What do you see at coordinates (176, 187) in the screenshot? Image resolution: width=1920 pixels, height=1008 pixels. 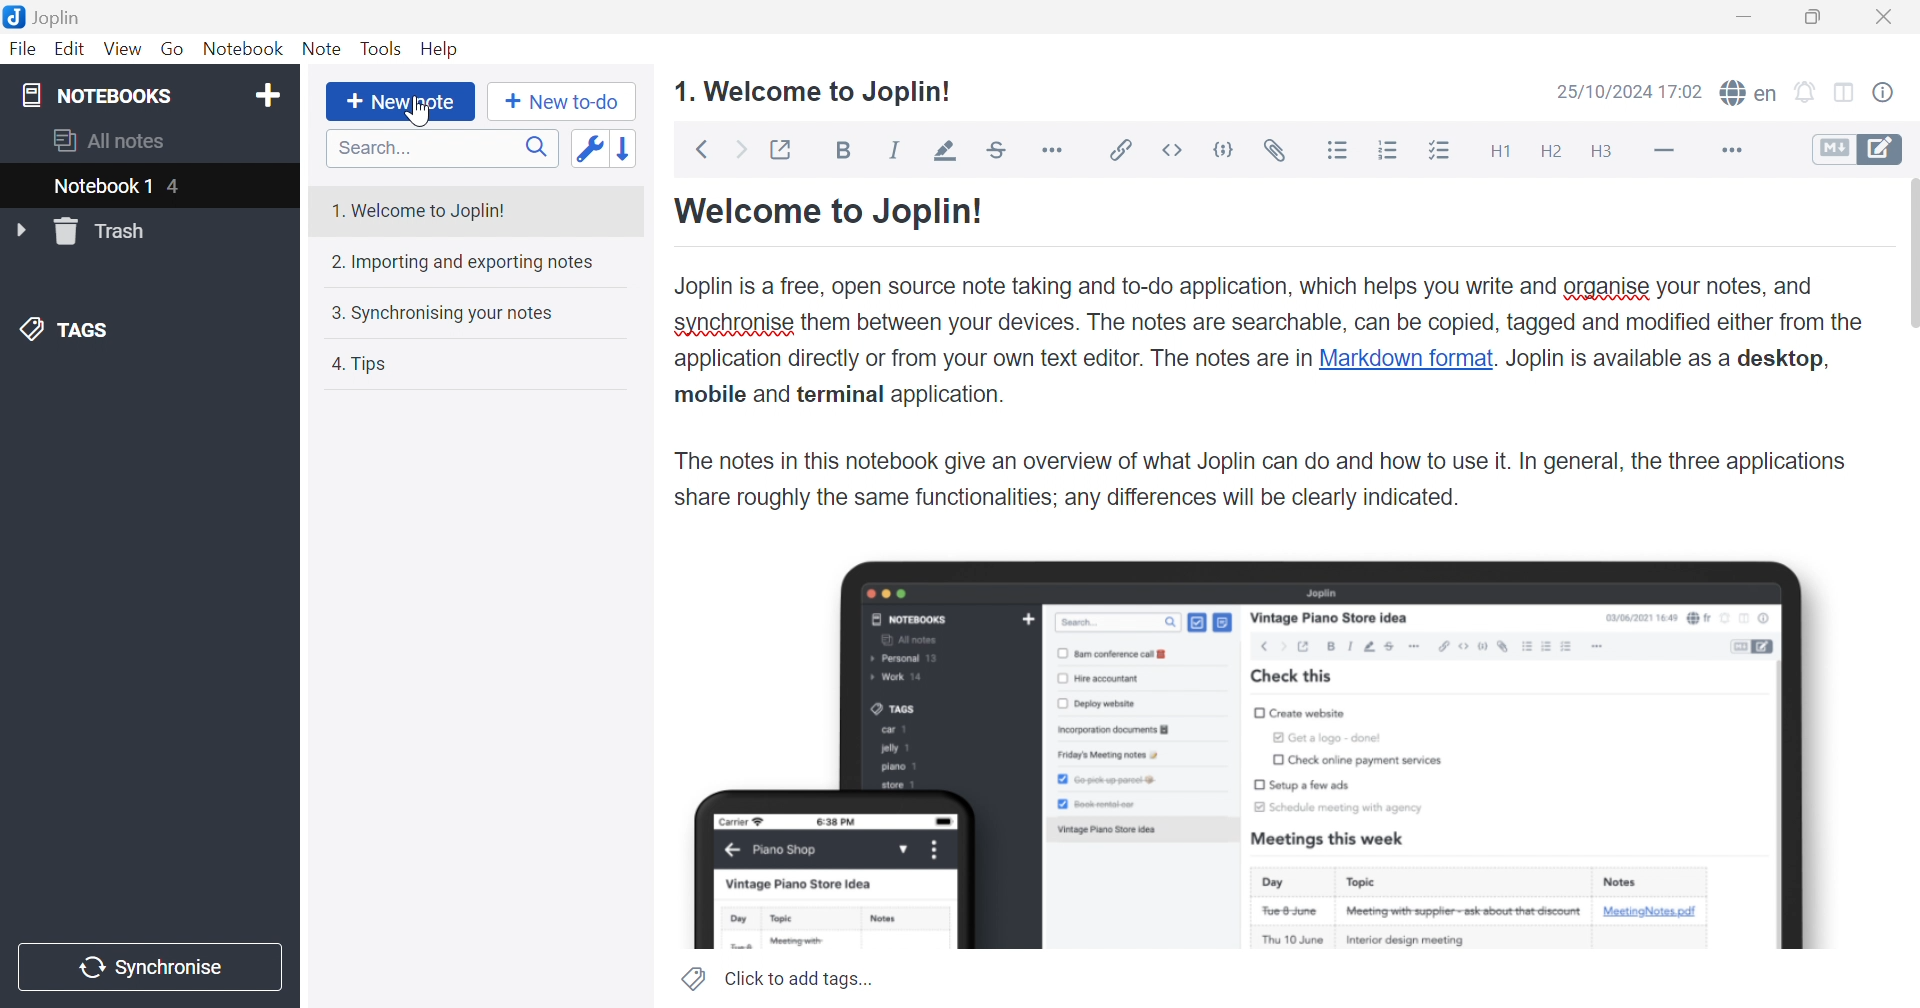 I see `4` at bounding box center [176, 187].